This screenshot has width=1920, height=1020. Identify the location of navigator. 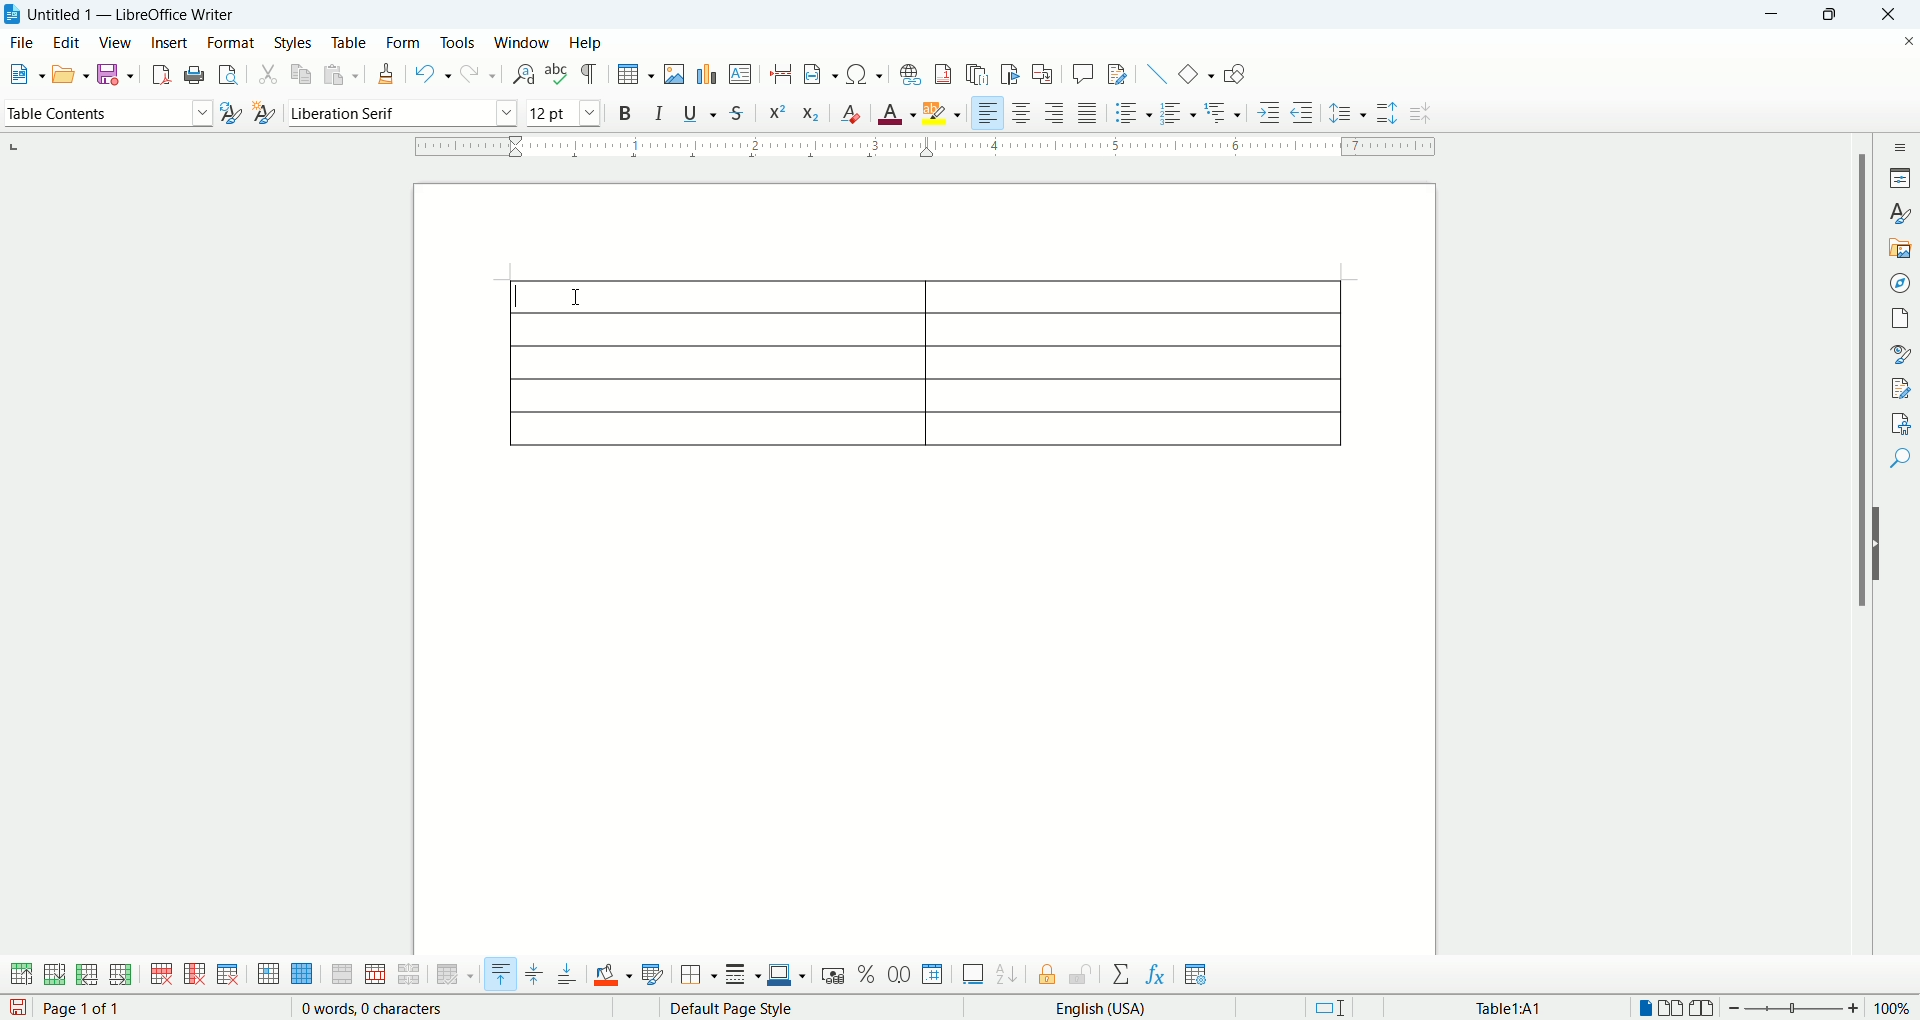
(1900, 283).